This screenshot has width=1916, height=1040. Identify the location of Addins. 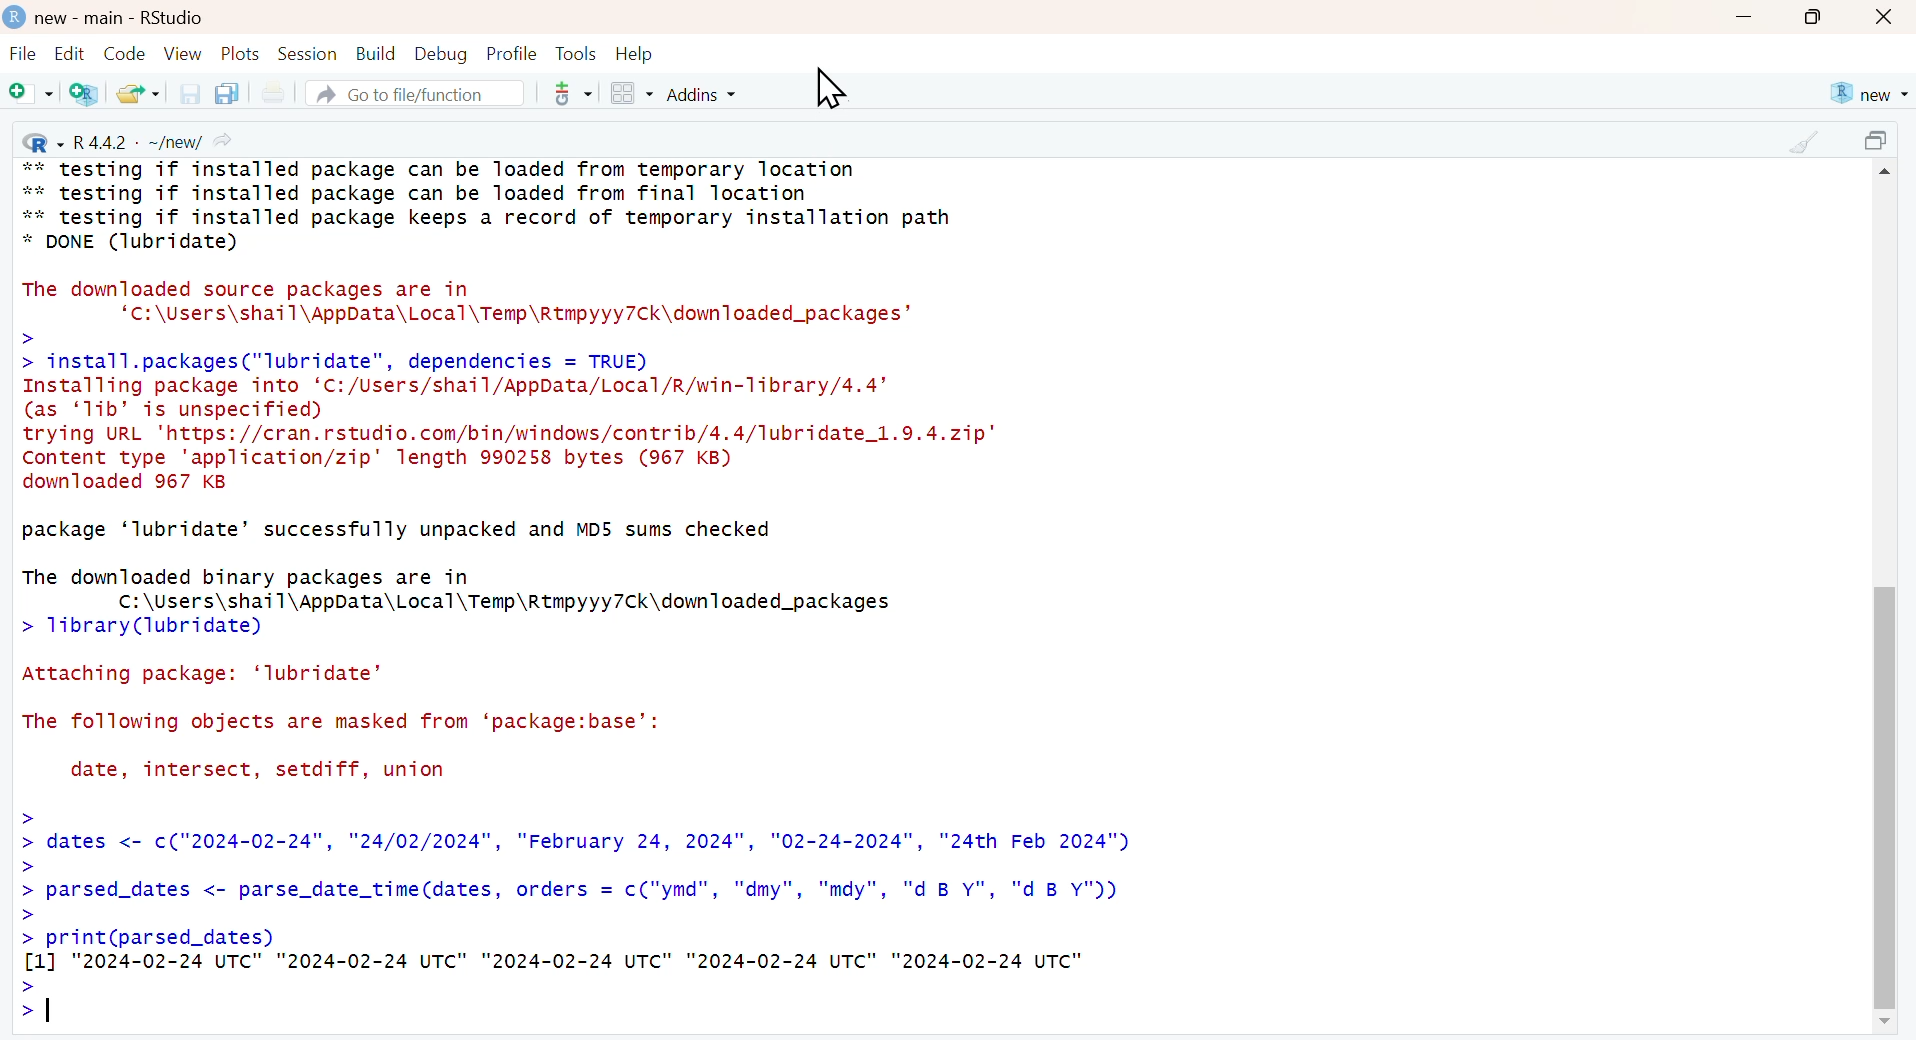
(705, 94).